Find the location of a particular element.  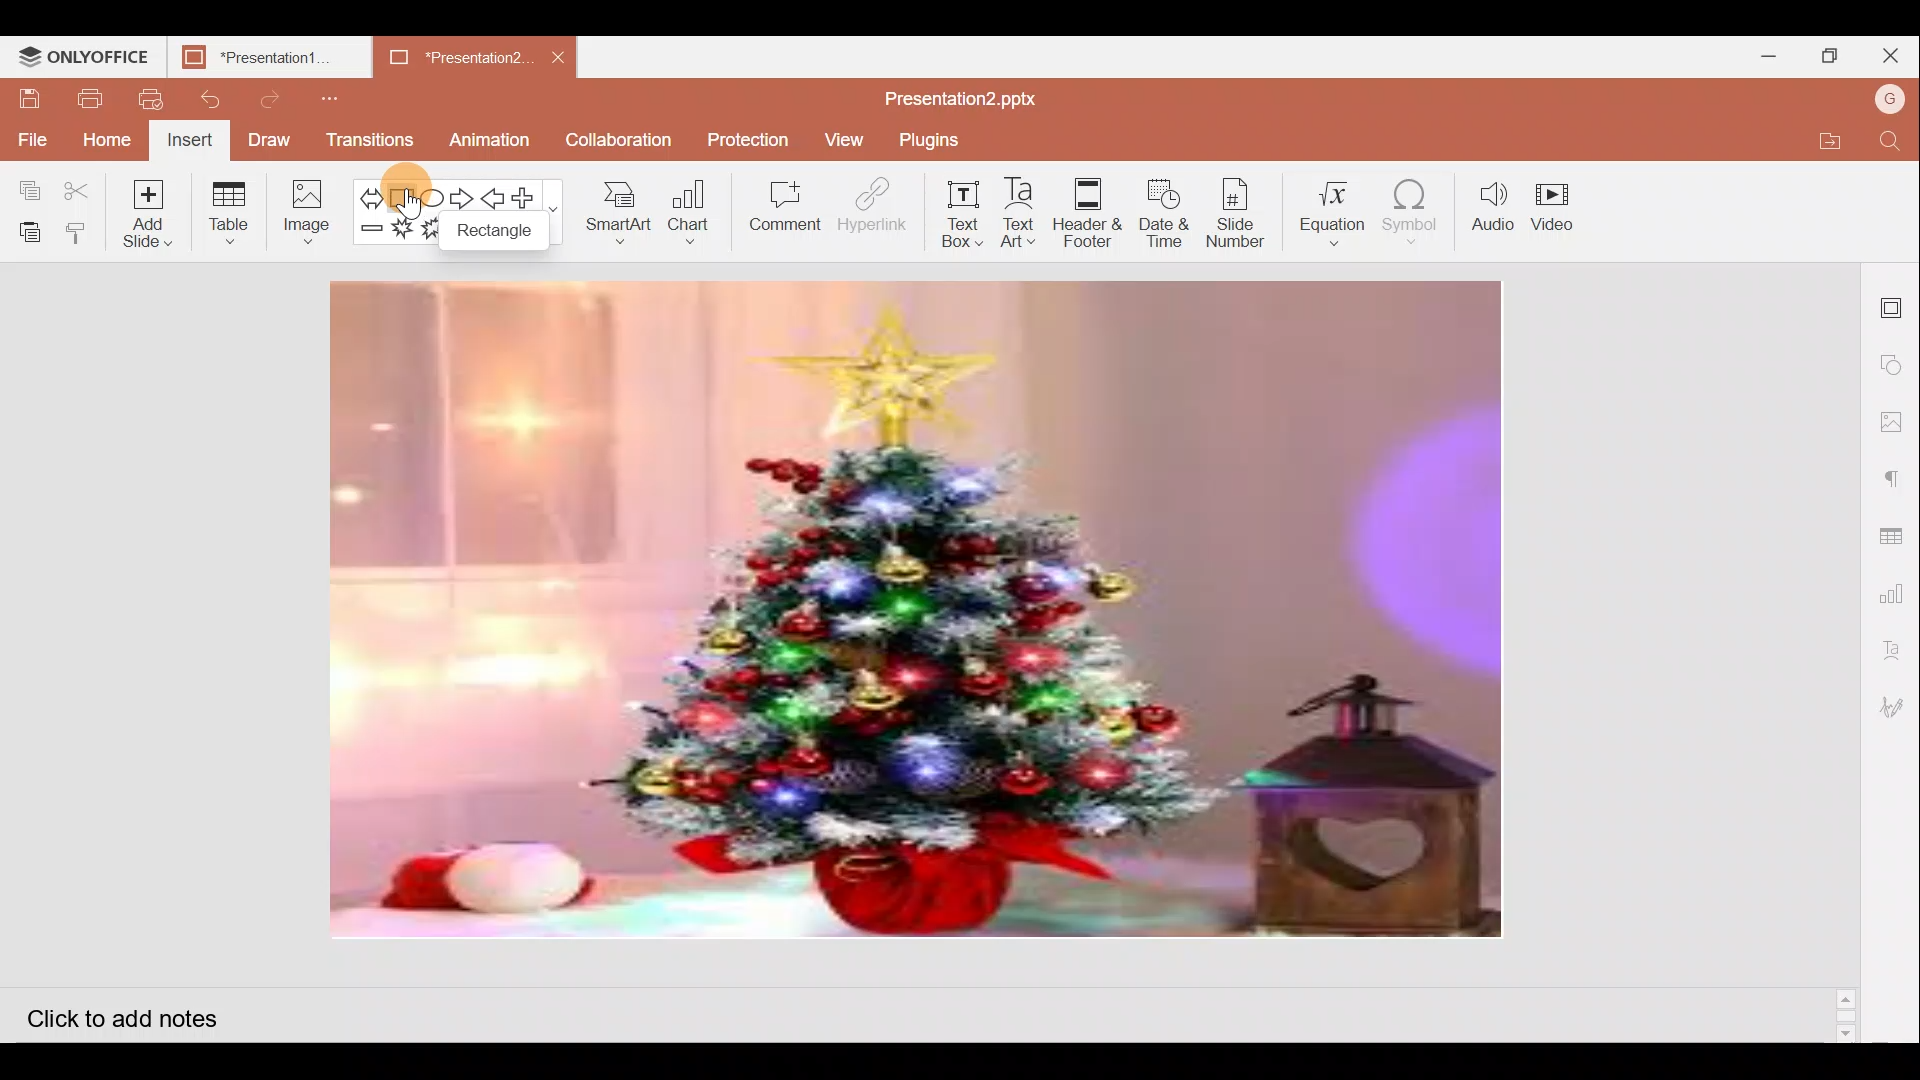

Presentation1. is located at coordinates (262, 58).